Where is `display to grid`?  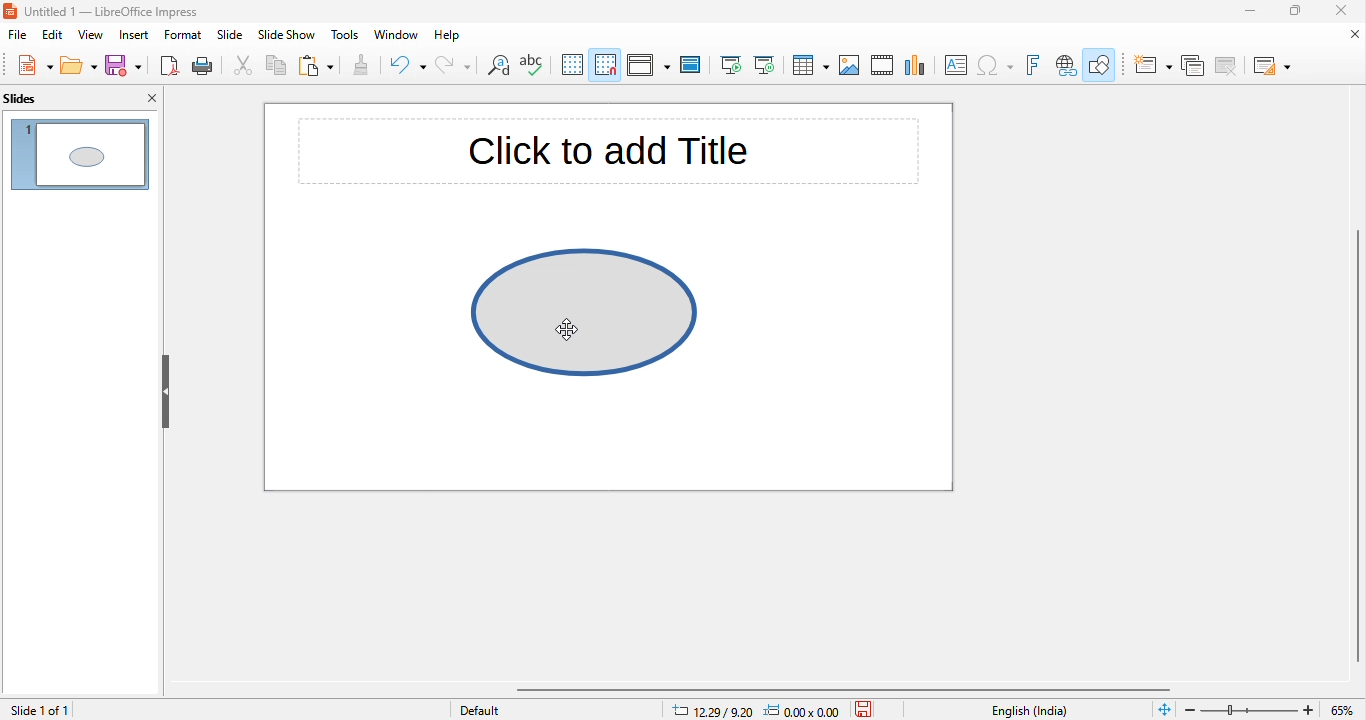
display to grid is located at coordinates (573, 66).